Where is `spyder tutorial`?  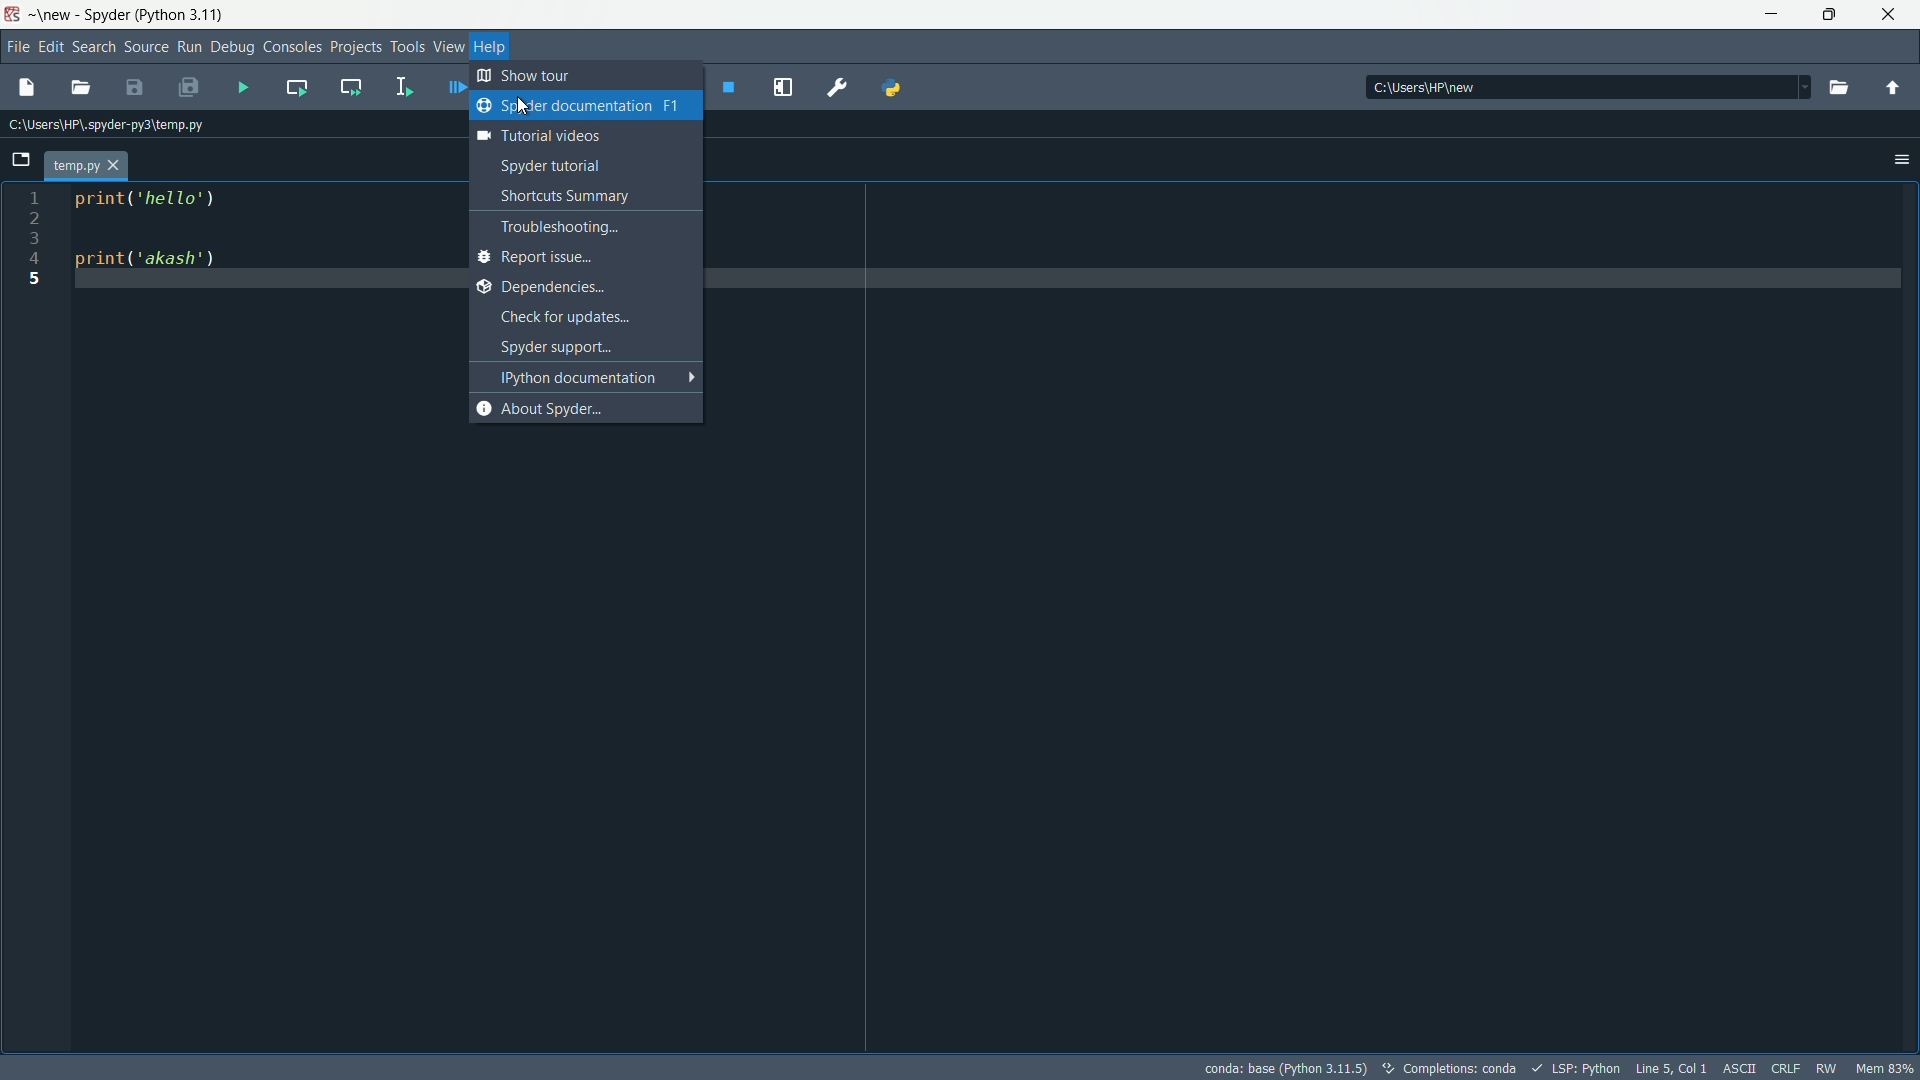 spyder tutorial is located at coordinates (583, 166).